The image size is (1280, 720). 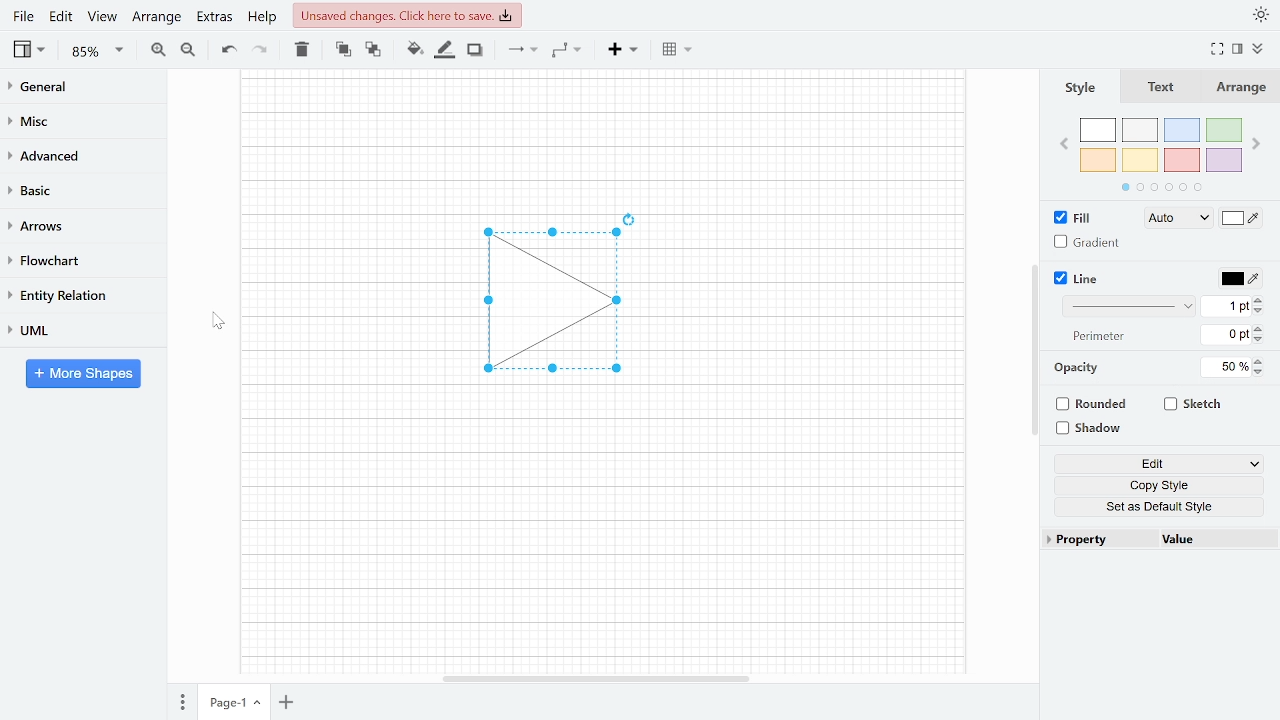 What do you see at coordinates (83, 373) in the screenshot?
I see `More shapes` at bounding box center [83, 373].